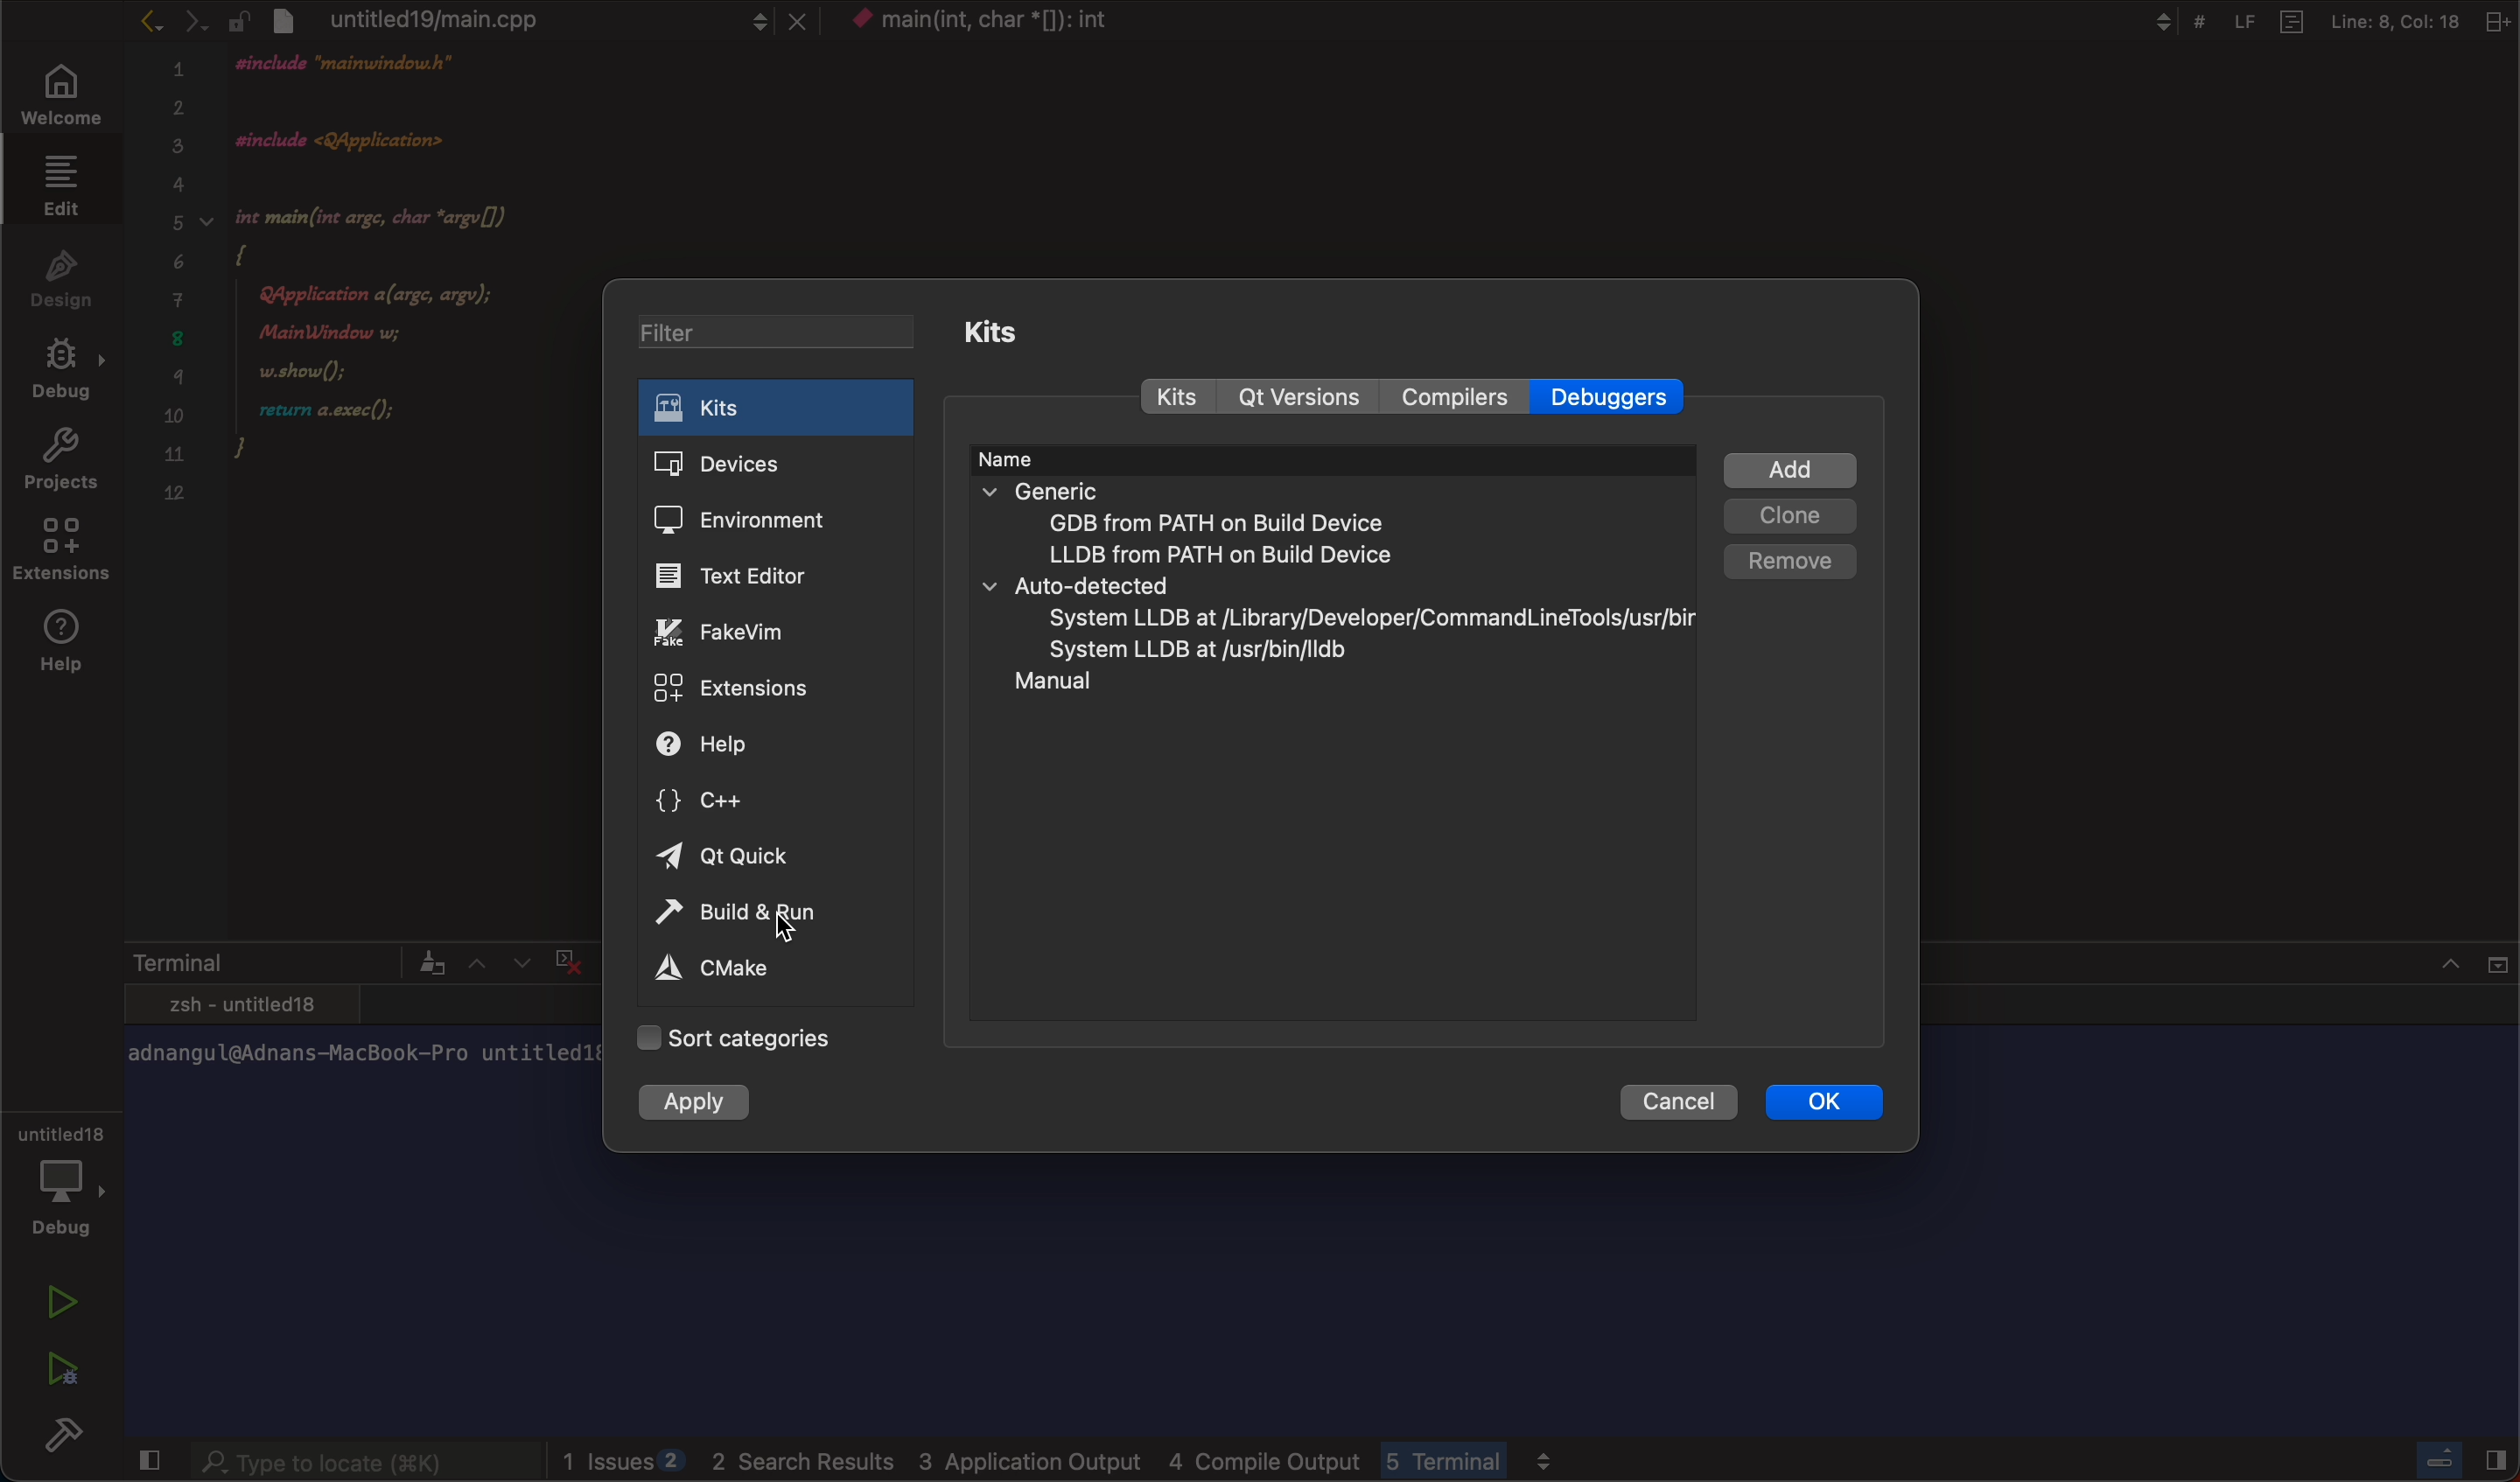 This screenshot has width=2520, height=1482. Describe the element at coordinates (771, 1038) in the screenshot. I see `categories` at that location.